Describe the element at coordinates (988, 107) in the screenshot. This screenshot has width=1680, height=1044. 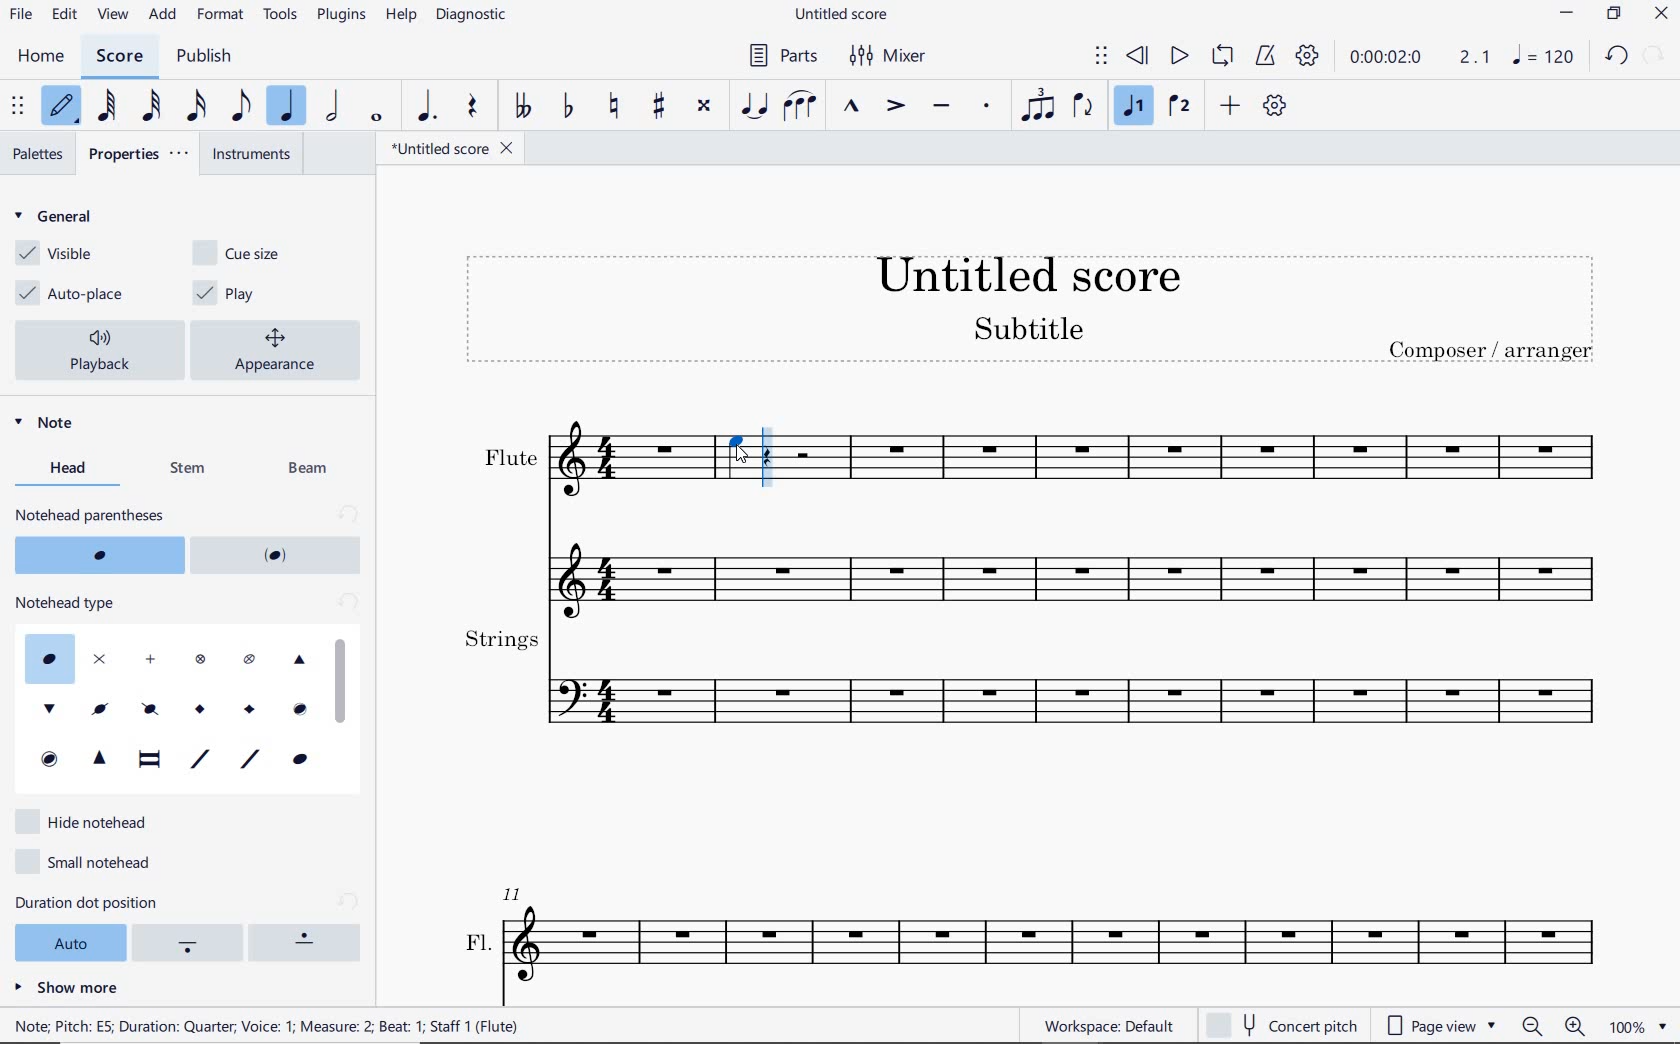
I see `STACCATO` at that location.